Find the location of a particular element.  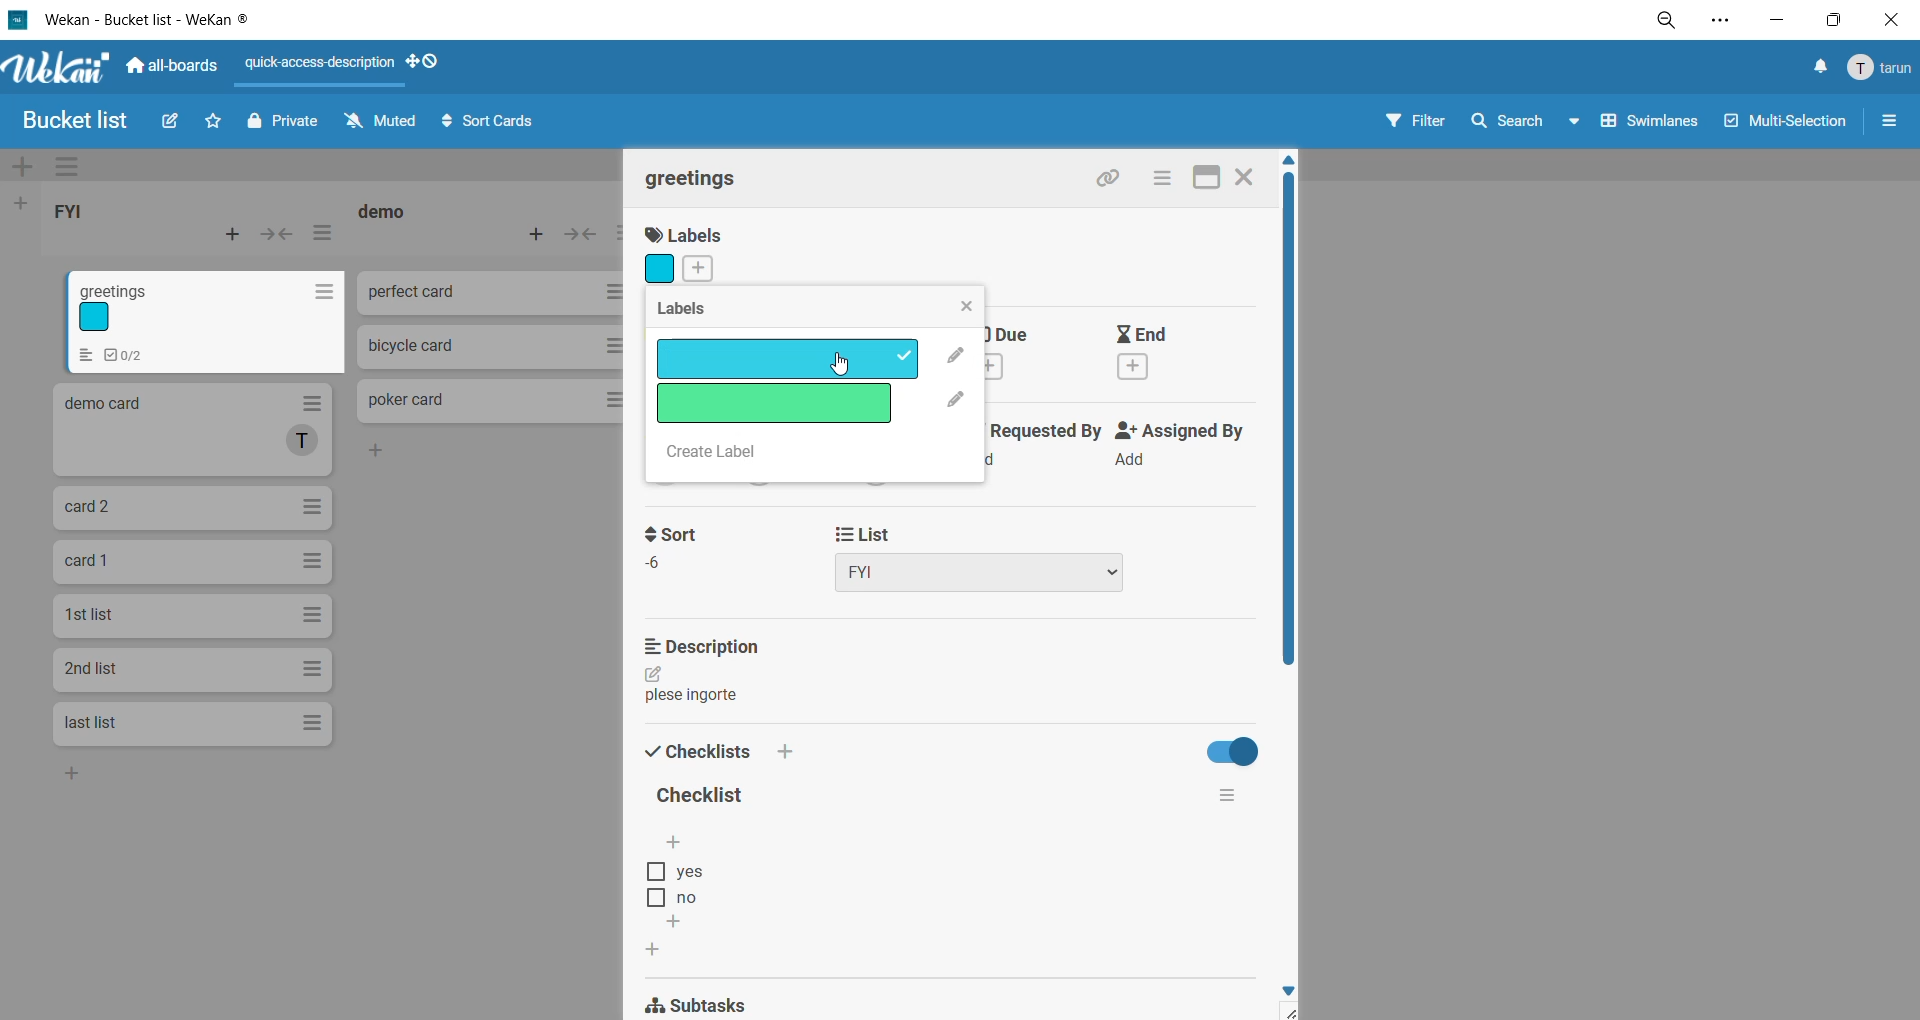

edit is located at coordinates (171, 122).